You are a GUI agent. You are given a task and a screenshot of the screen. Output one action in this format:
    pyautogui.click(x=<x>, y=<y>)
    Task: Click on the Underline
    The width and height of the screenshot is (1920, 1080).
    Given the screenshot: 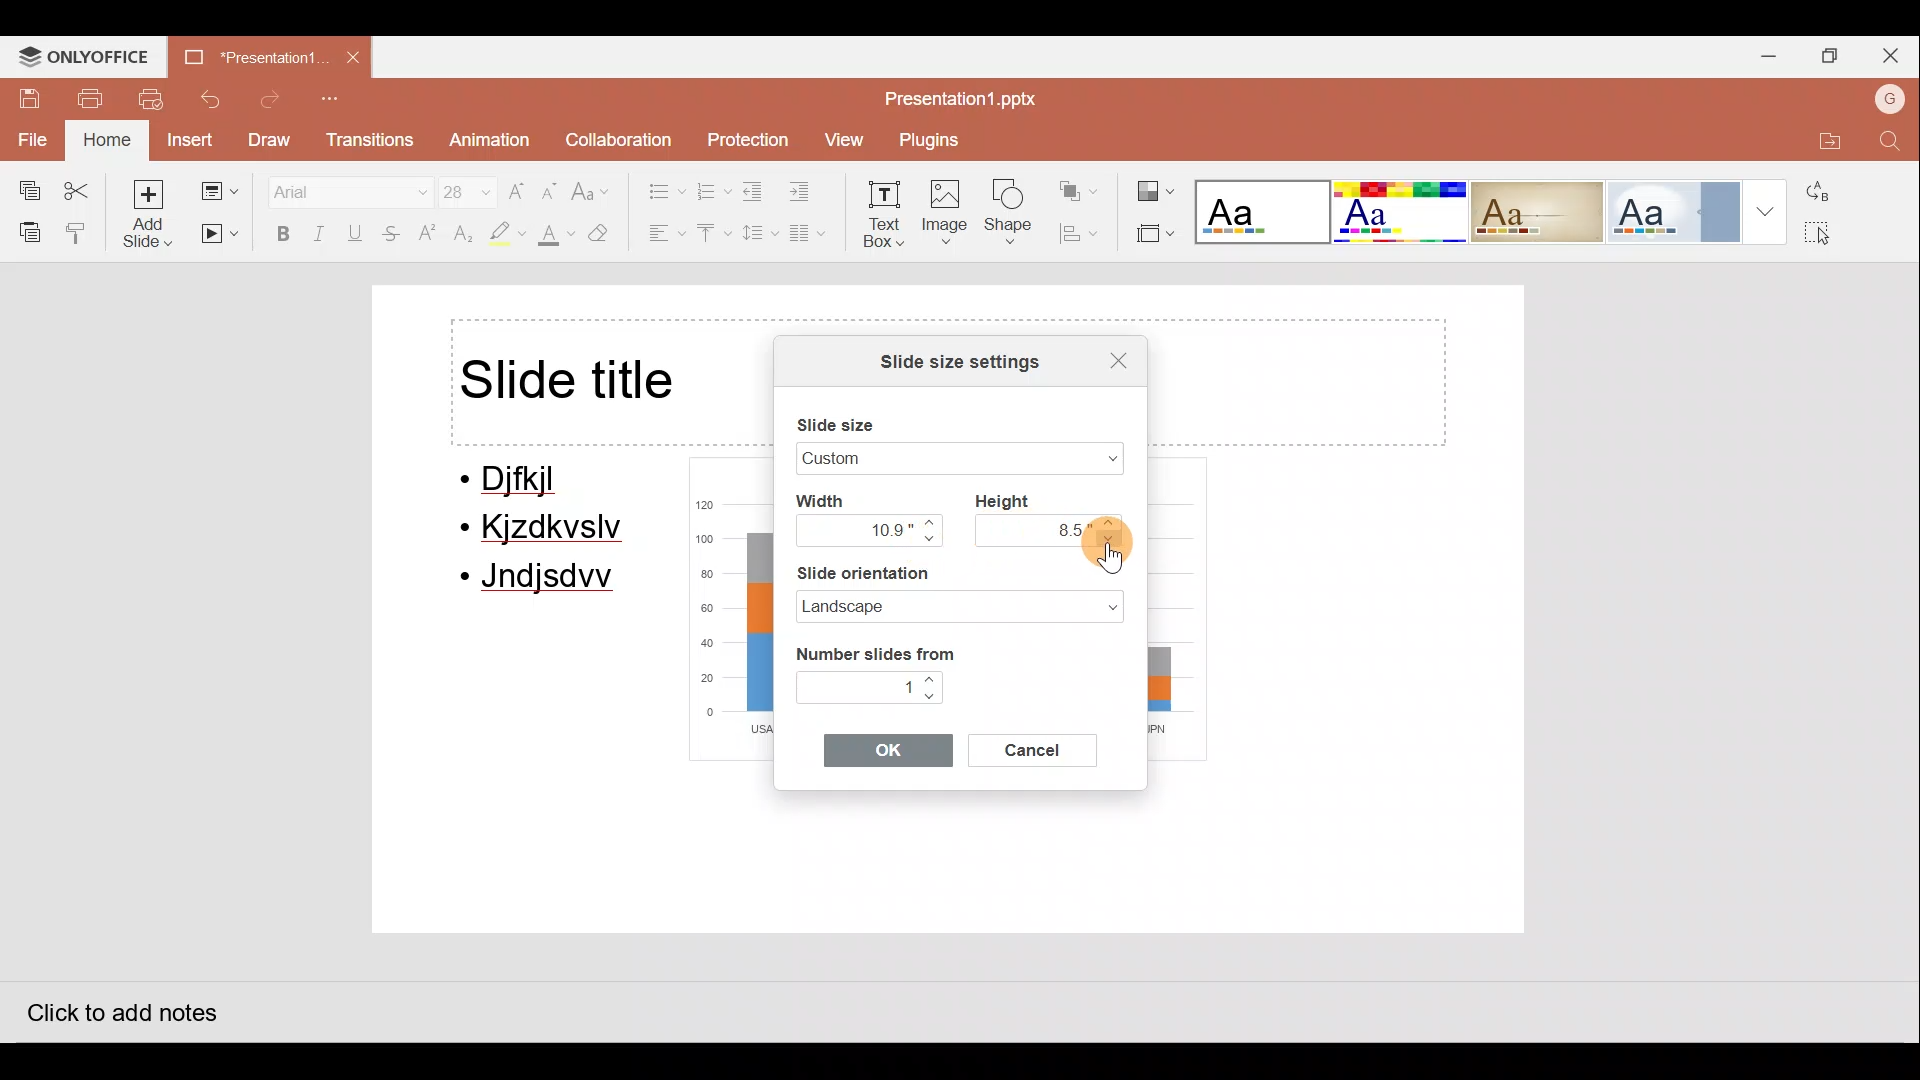 What is the action you would take?
    pyautogui.click(x=359, y=233)
    